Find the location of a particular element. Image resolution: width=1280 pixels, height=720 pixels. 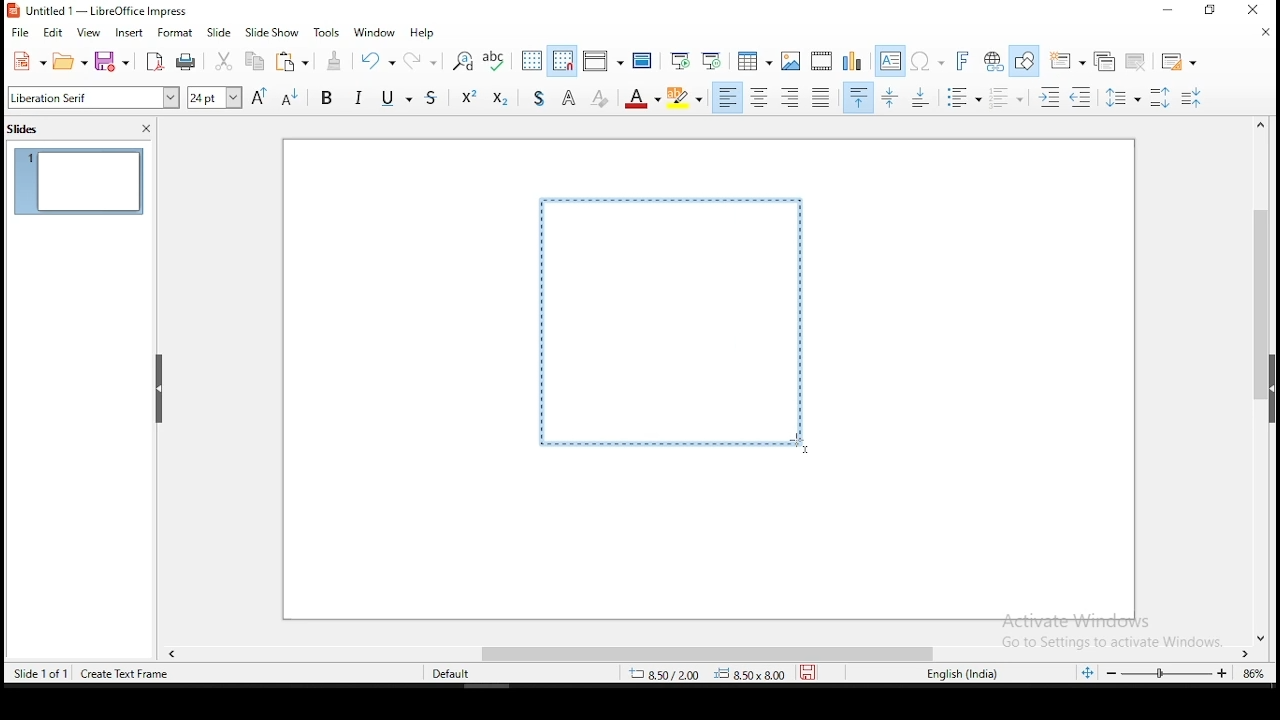

zoom level is located at coordinates (1252, 678).